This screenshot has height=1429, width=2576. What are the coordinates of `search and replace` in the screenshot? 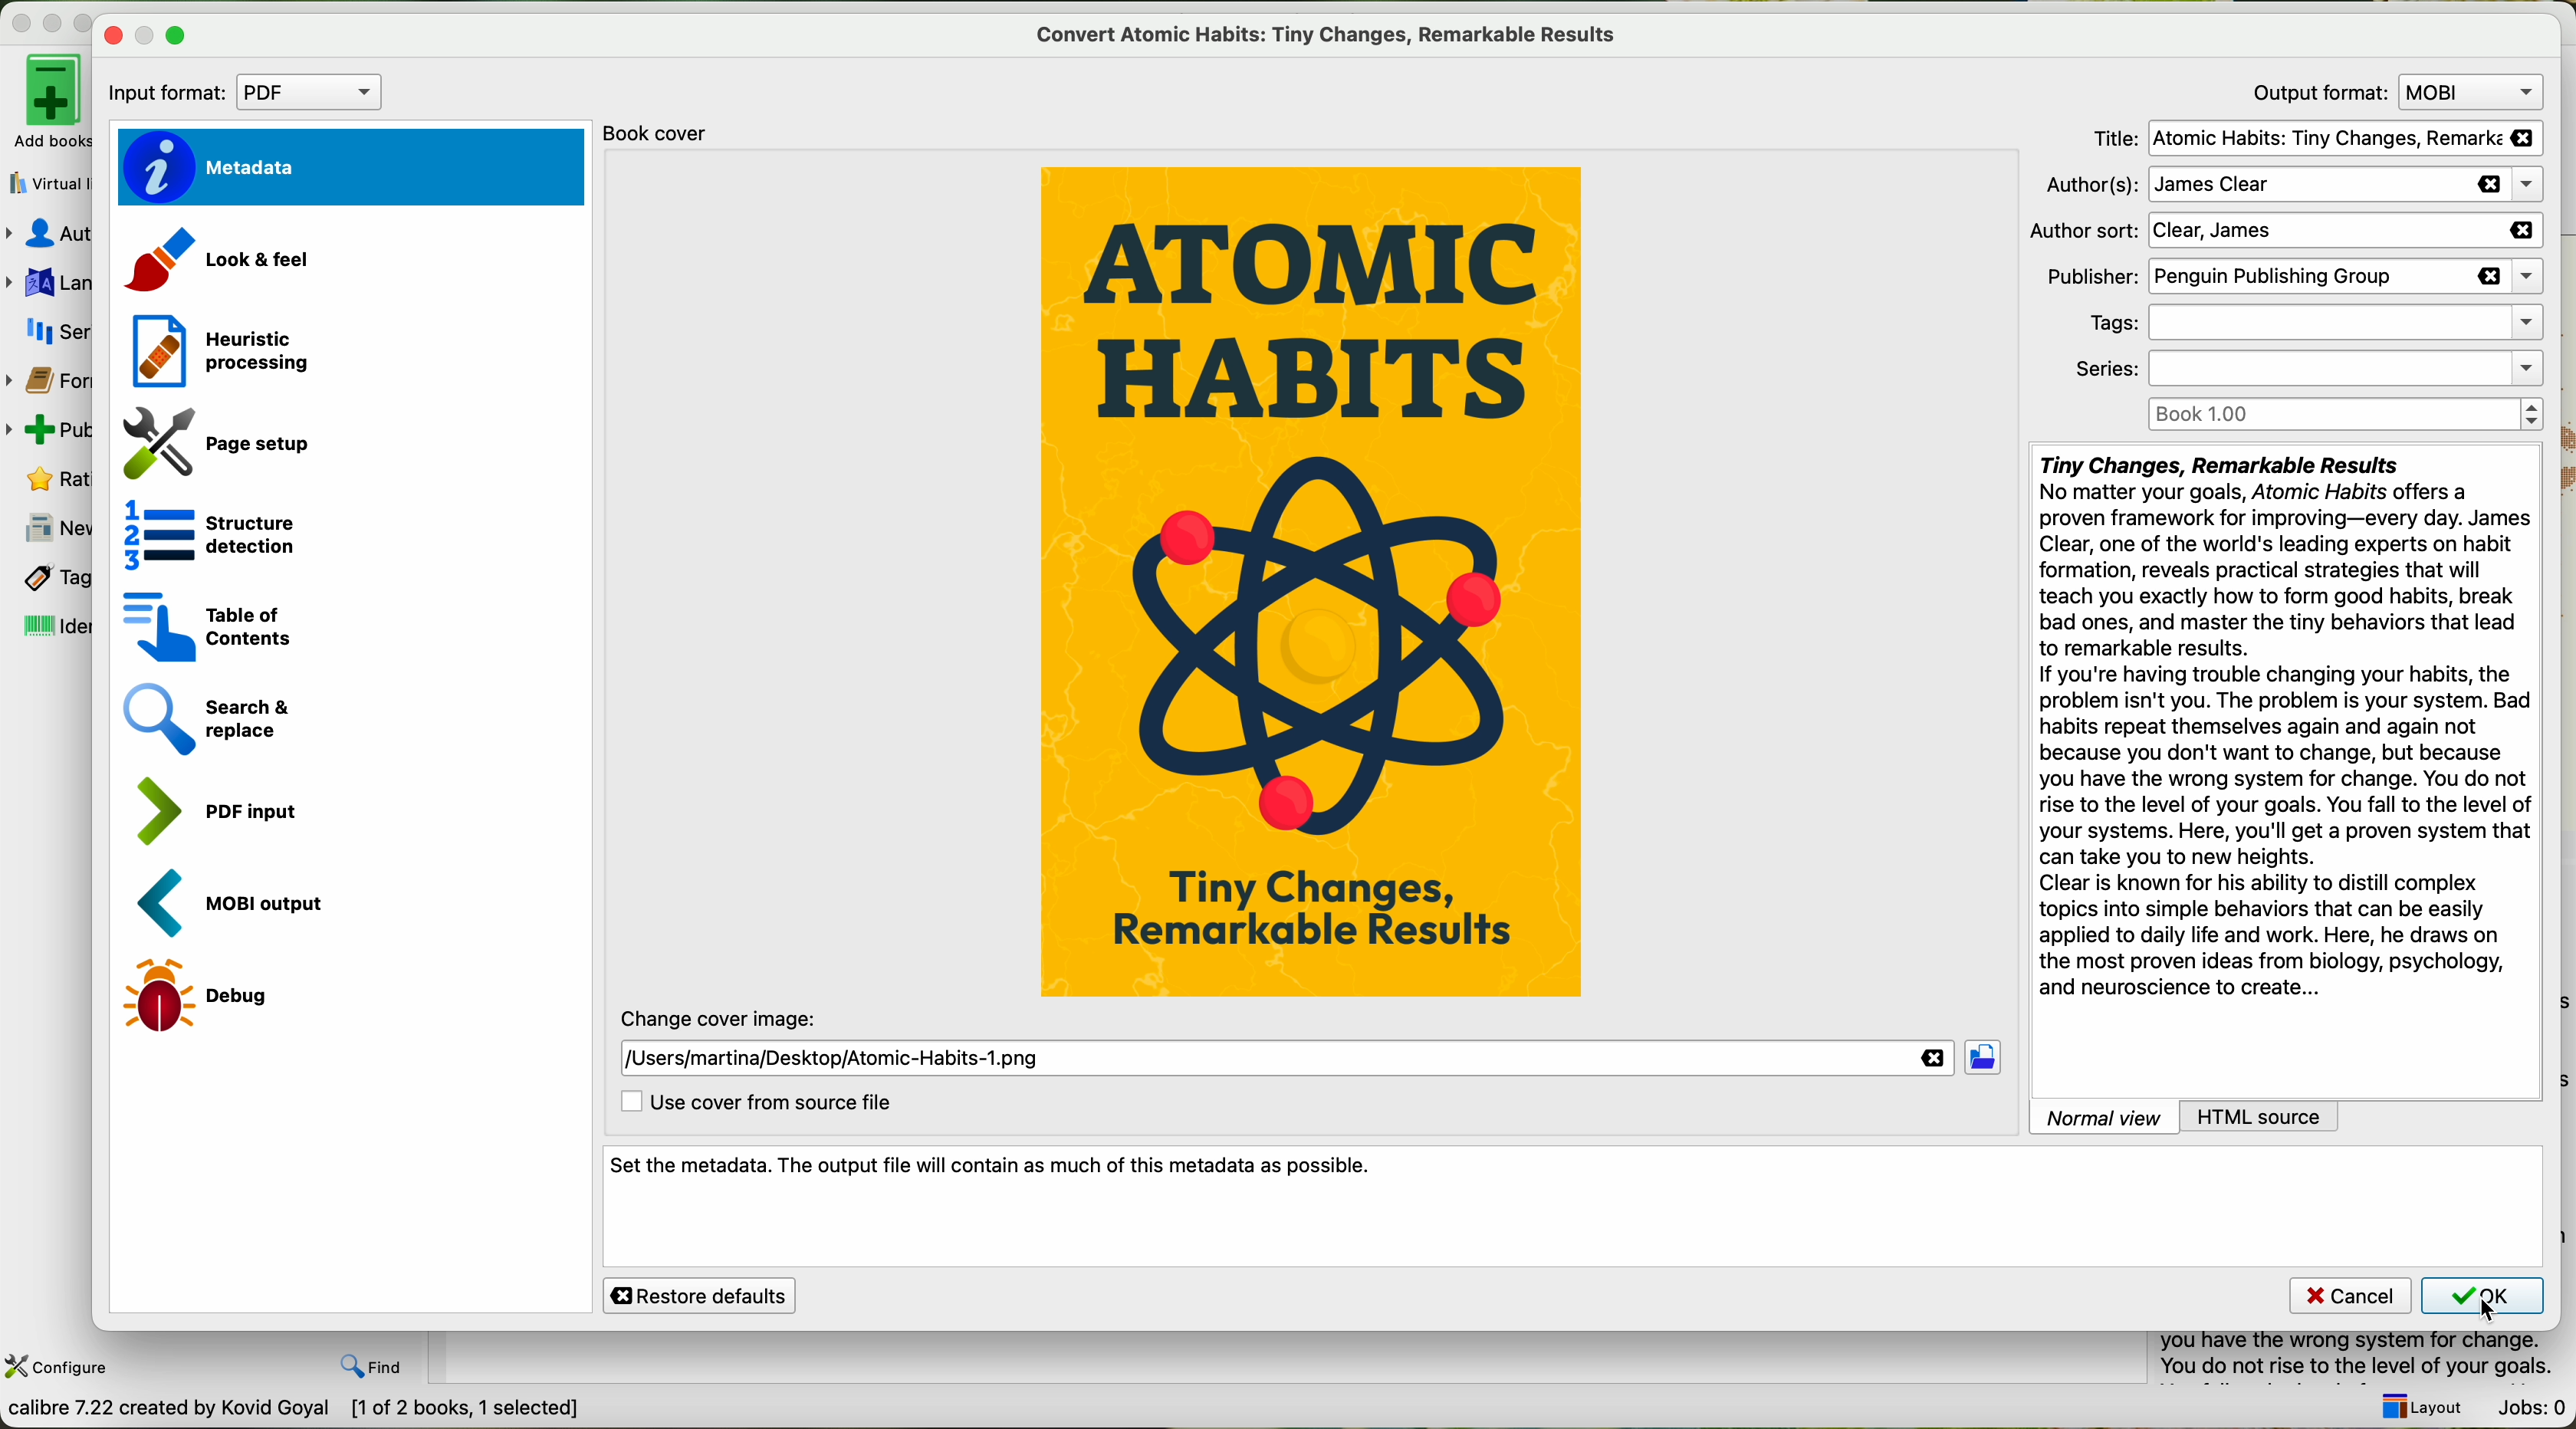 It's located at (212, 718).